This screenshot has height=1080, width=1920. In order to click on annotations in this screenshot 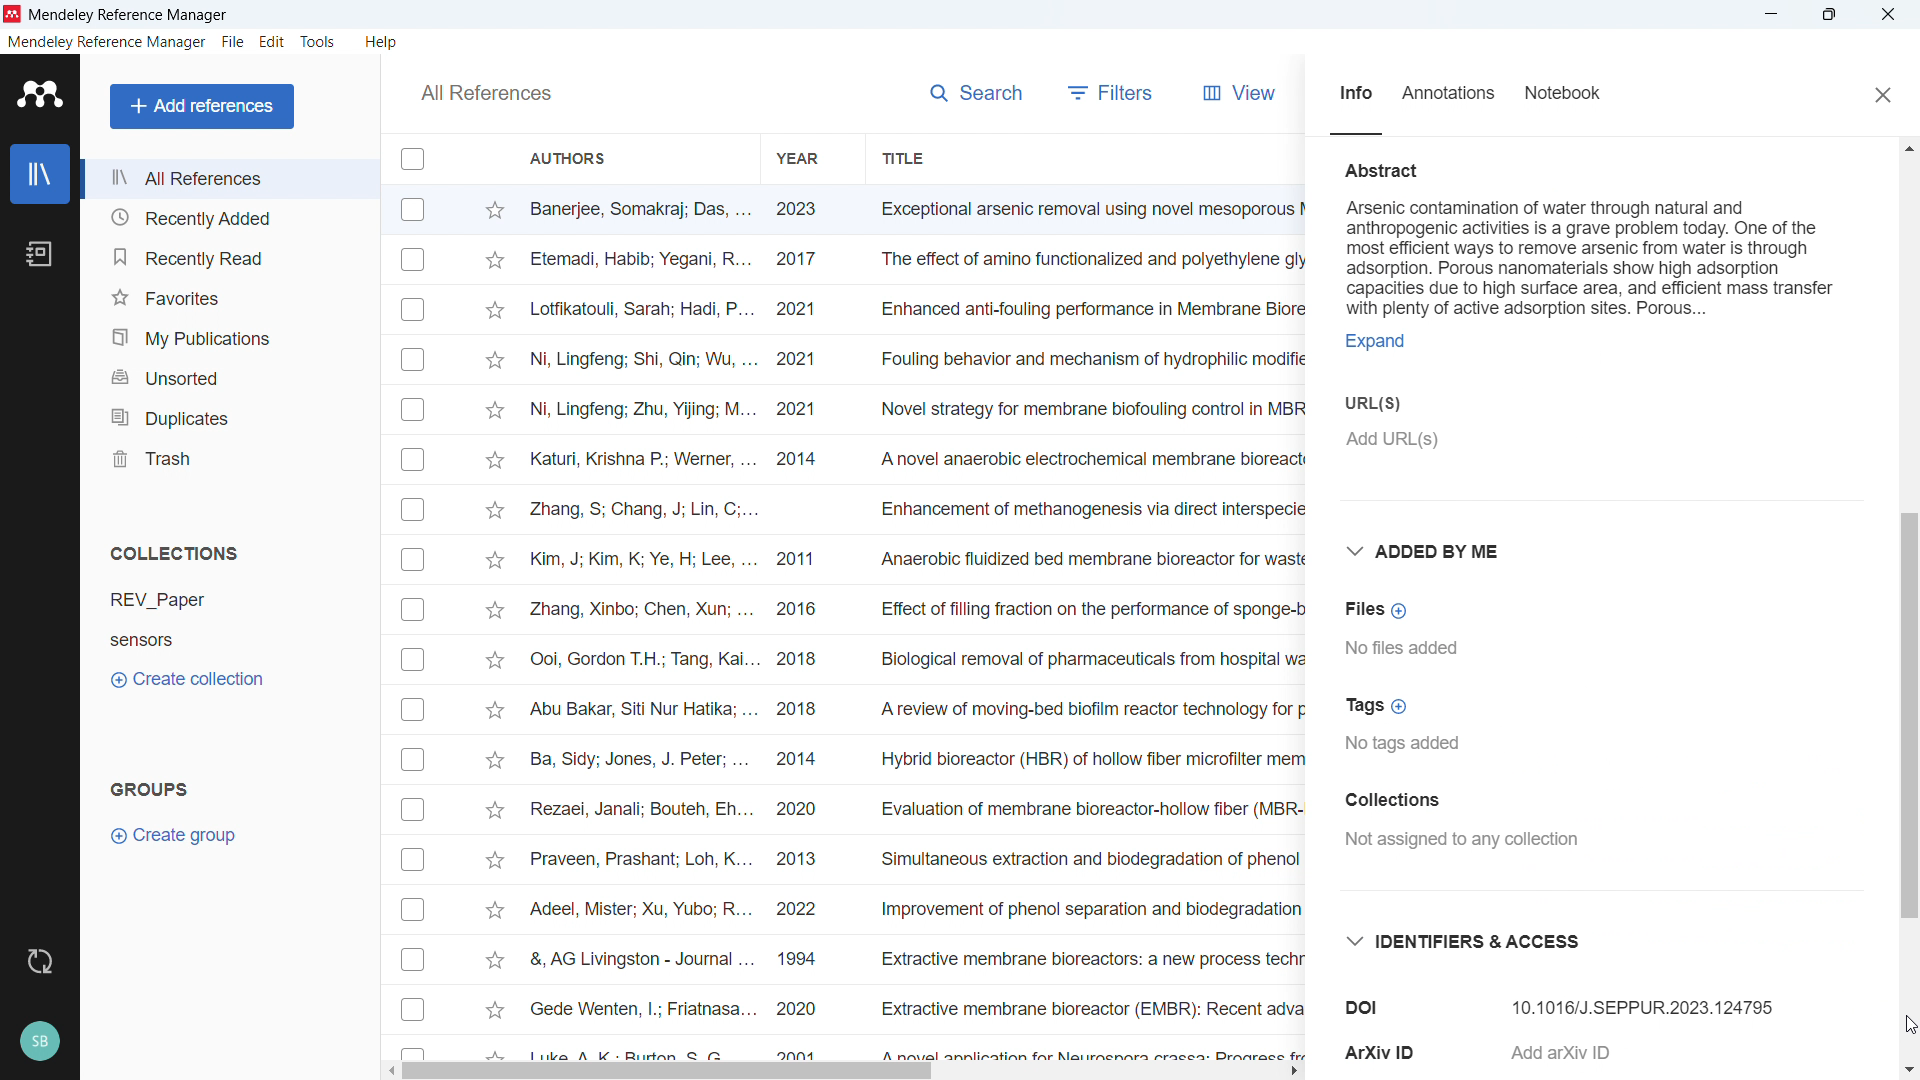, I will do `click(1455, 94)`.